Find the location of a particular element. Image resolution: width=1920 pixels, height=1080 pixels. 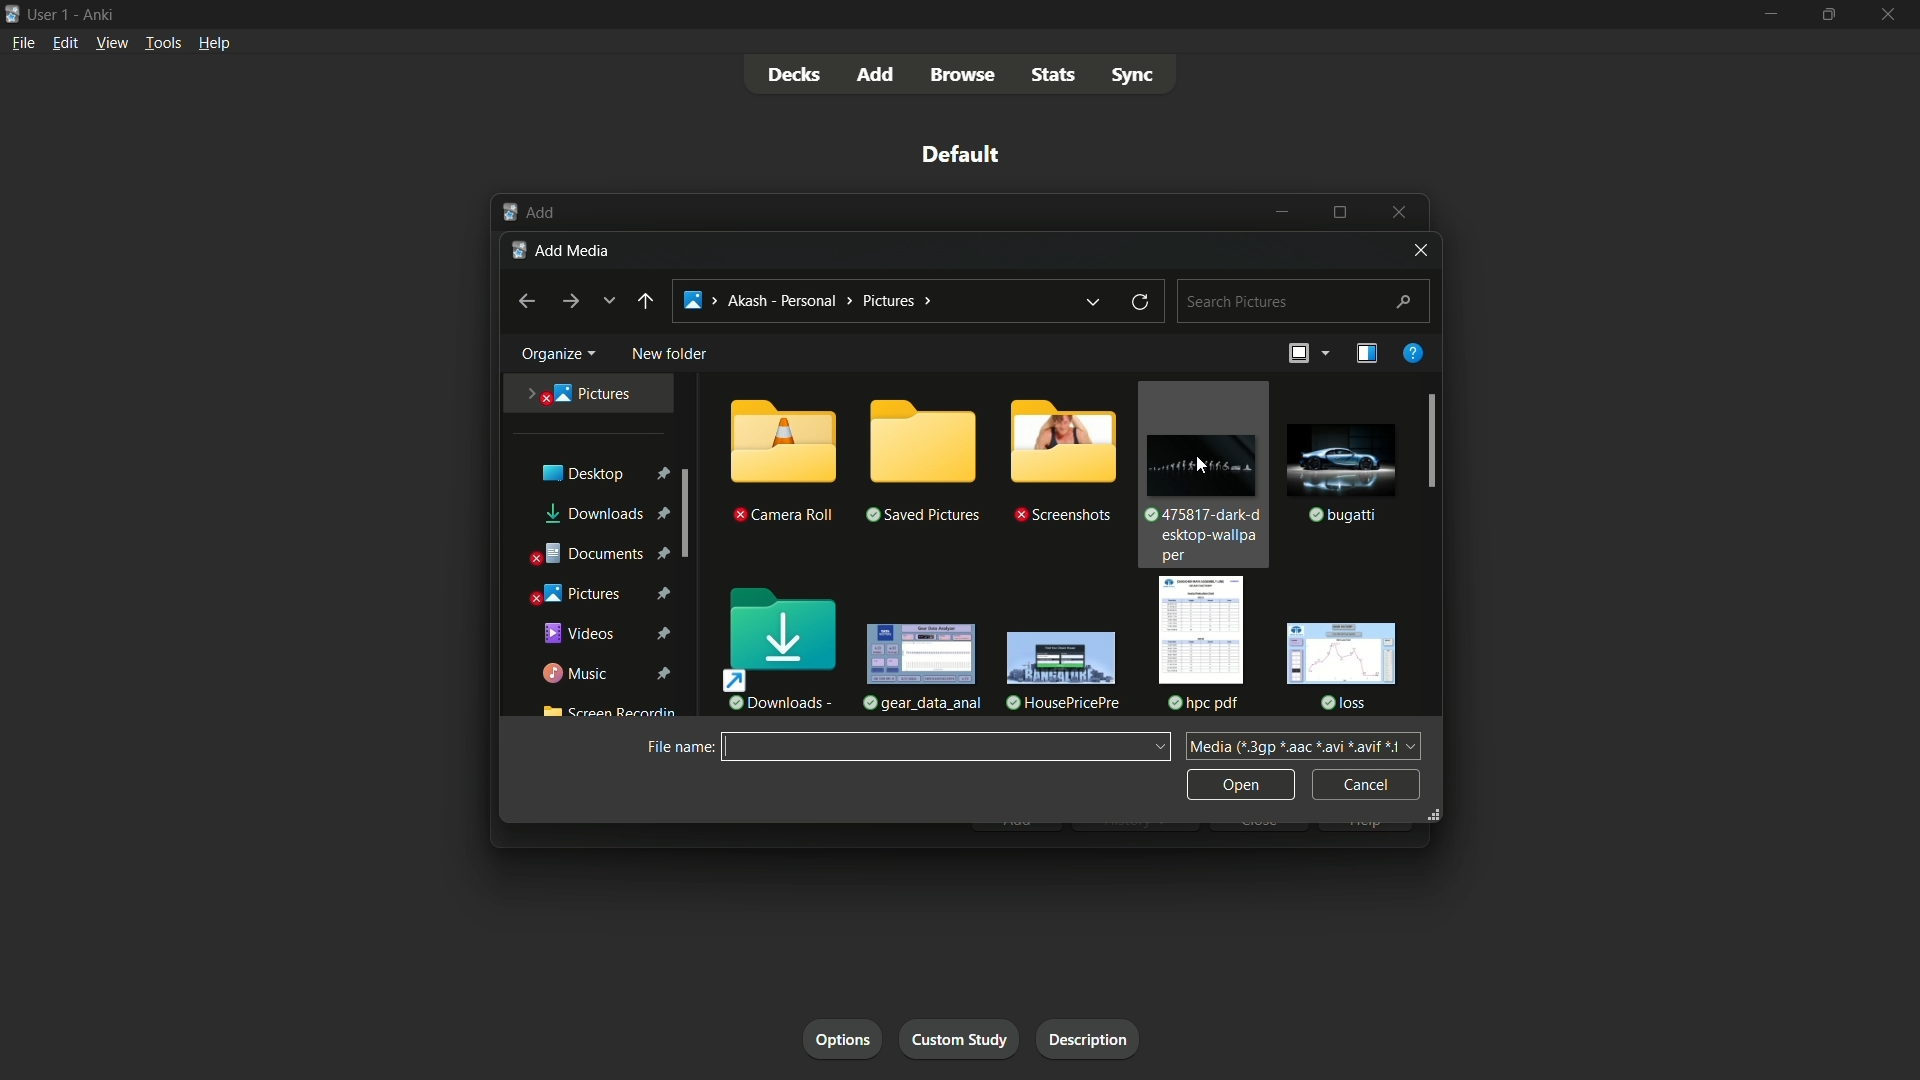

Screen Recording is located at coordinates (606, 713).